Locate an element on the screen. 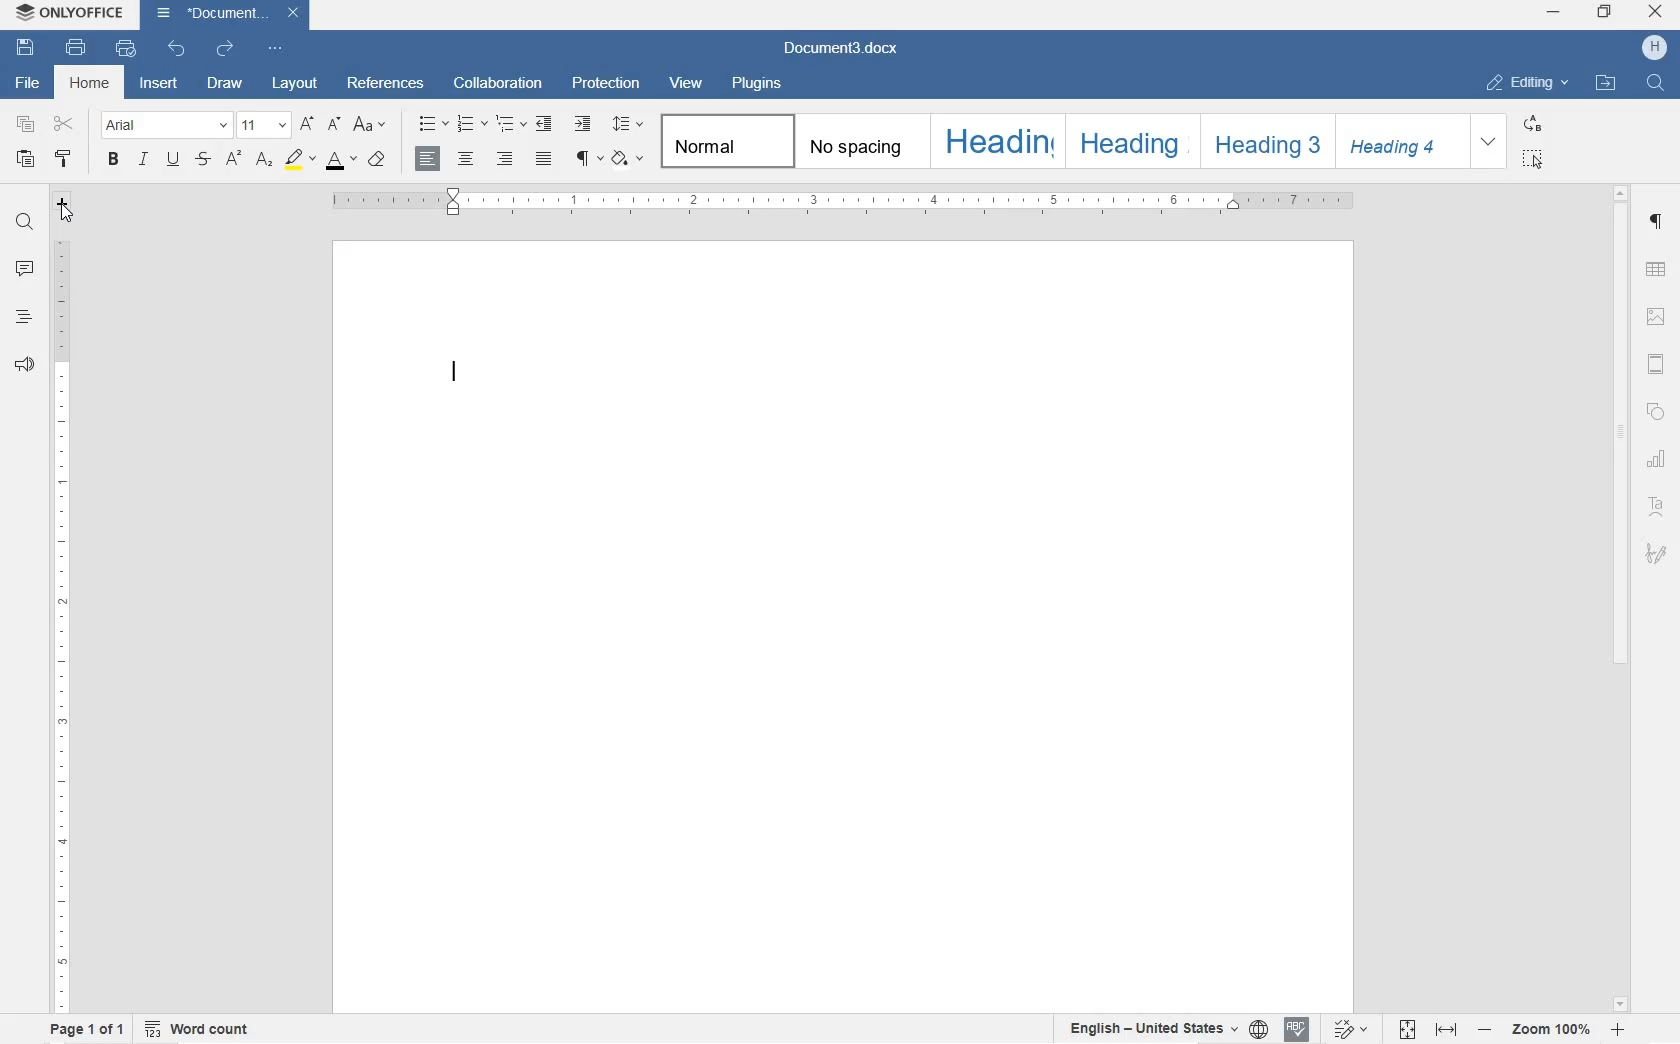 This screenshot has width=1680, height=1044. TABLE is located at coordinates (1656, 268).